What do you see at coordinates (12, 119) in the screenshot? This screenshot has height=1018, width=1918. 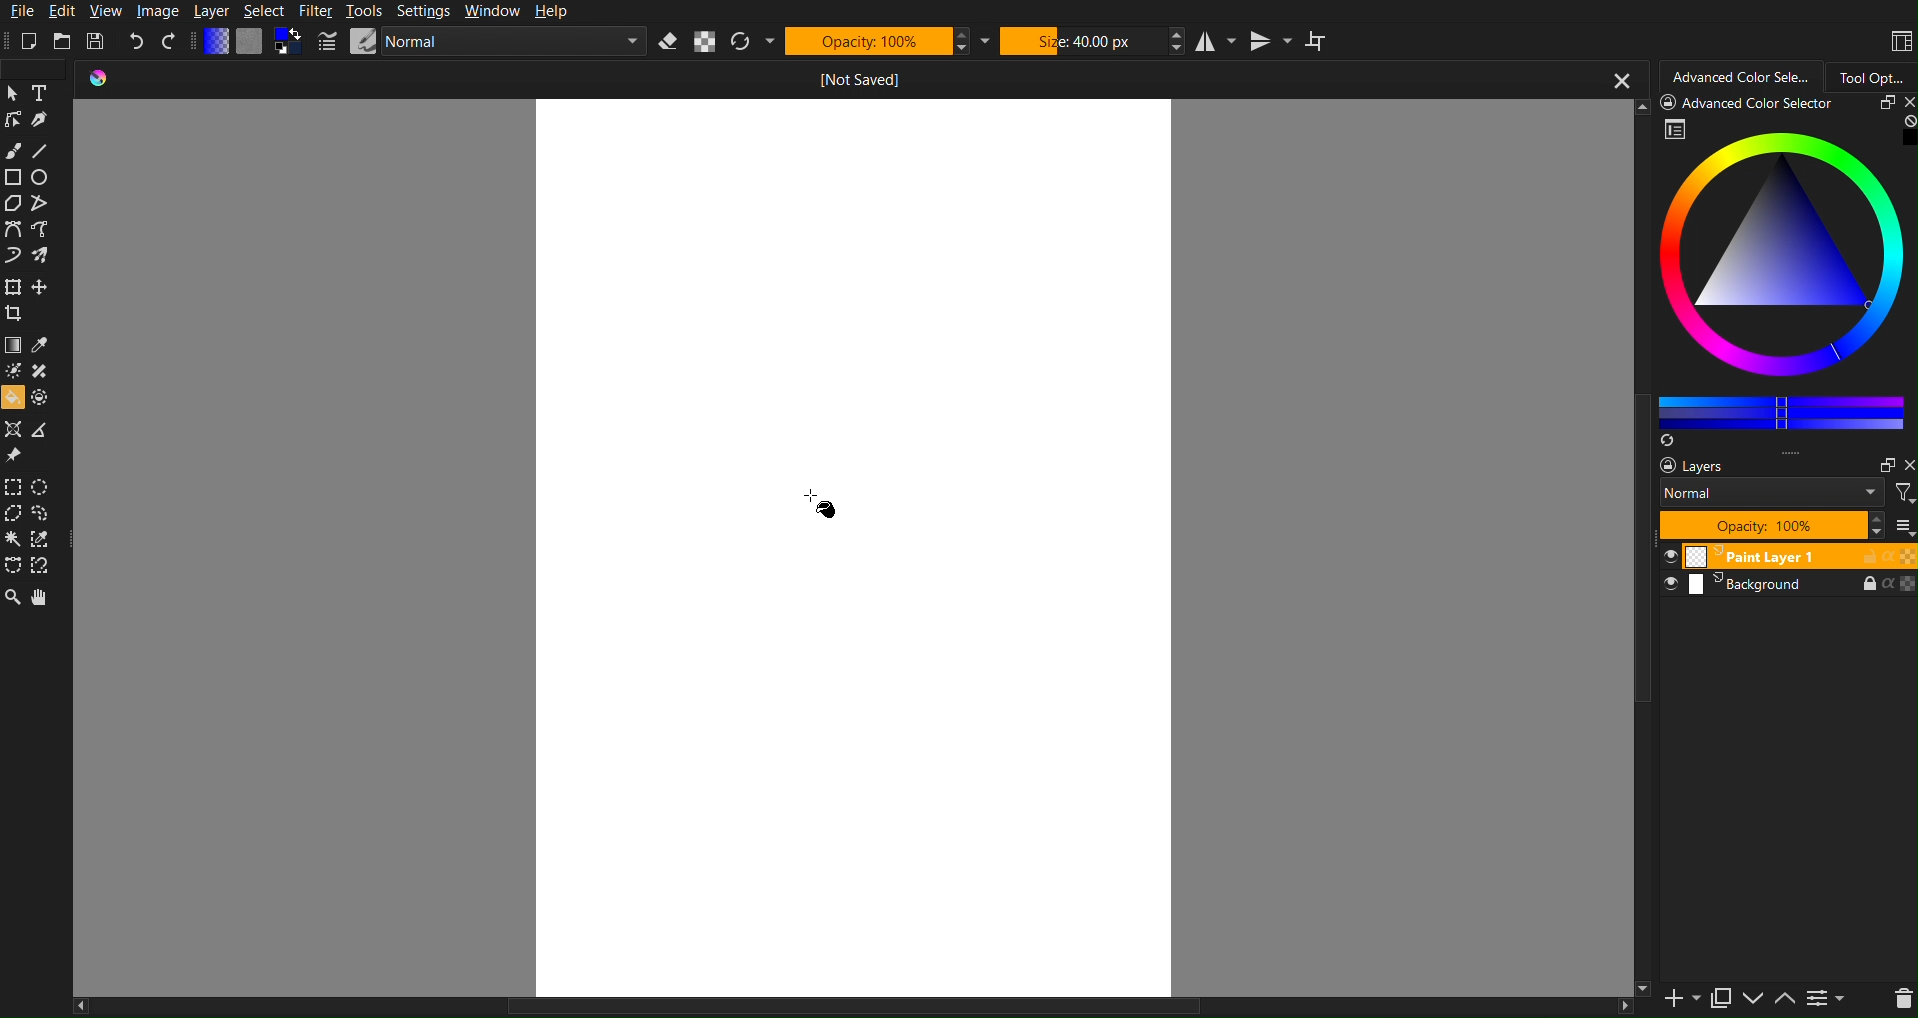 I see `Linework` at bounding box center [12, 119].